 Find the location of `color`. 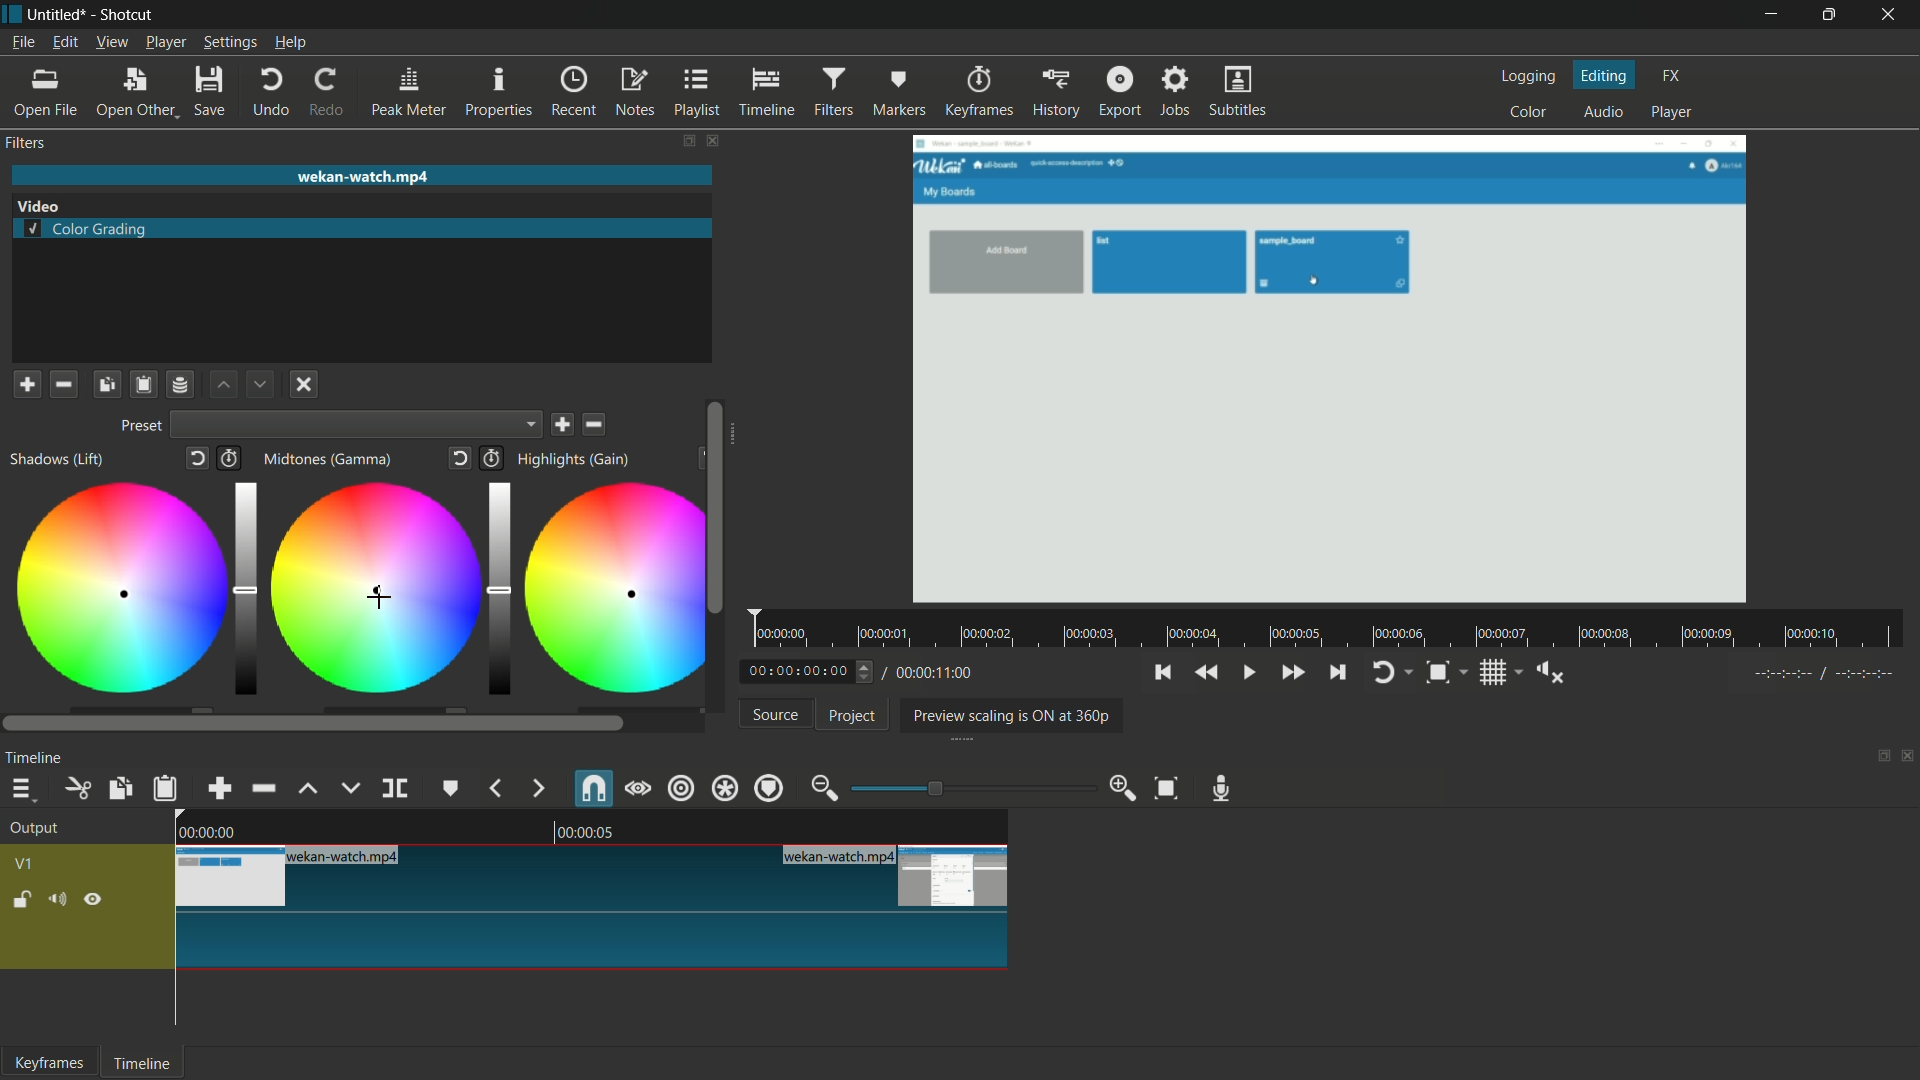

color is located at coordinates (1529, 113).